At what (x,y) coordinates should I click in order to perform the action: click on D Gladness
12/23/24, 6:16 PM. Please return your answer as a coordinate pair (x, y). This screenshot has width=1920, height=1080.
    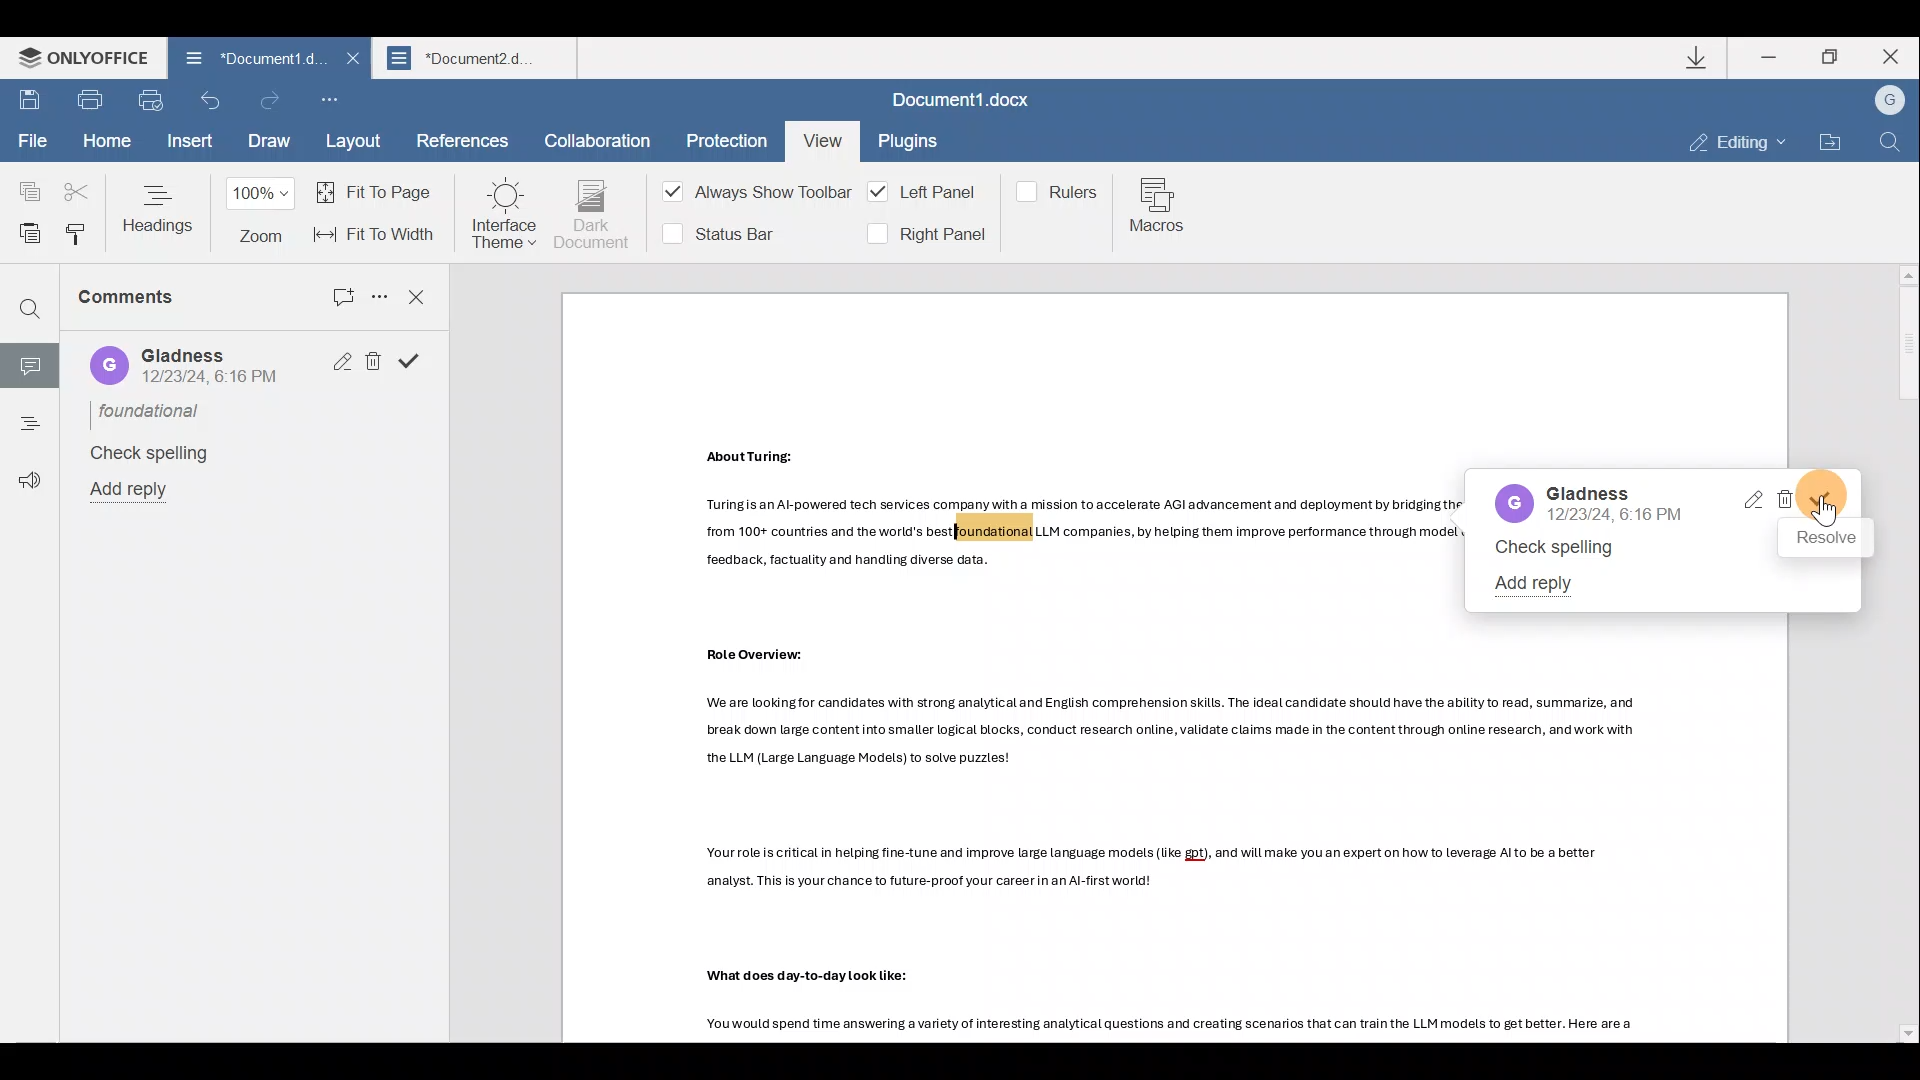
    Looking at the image, I should click on (186, 367).